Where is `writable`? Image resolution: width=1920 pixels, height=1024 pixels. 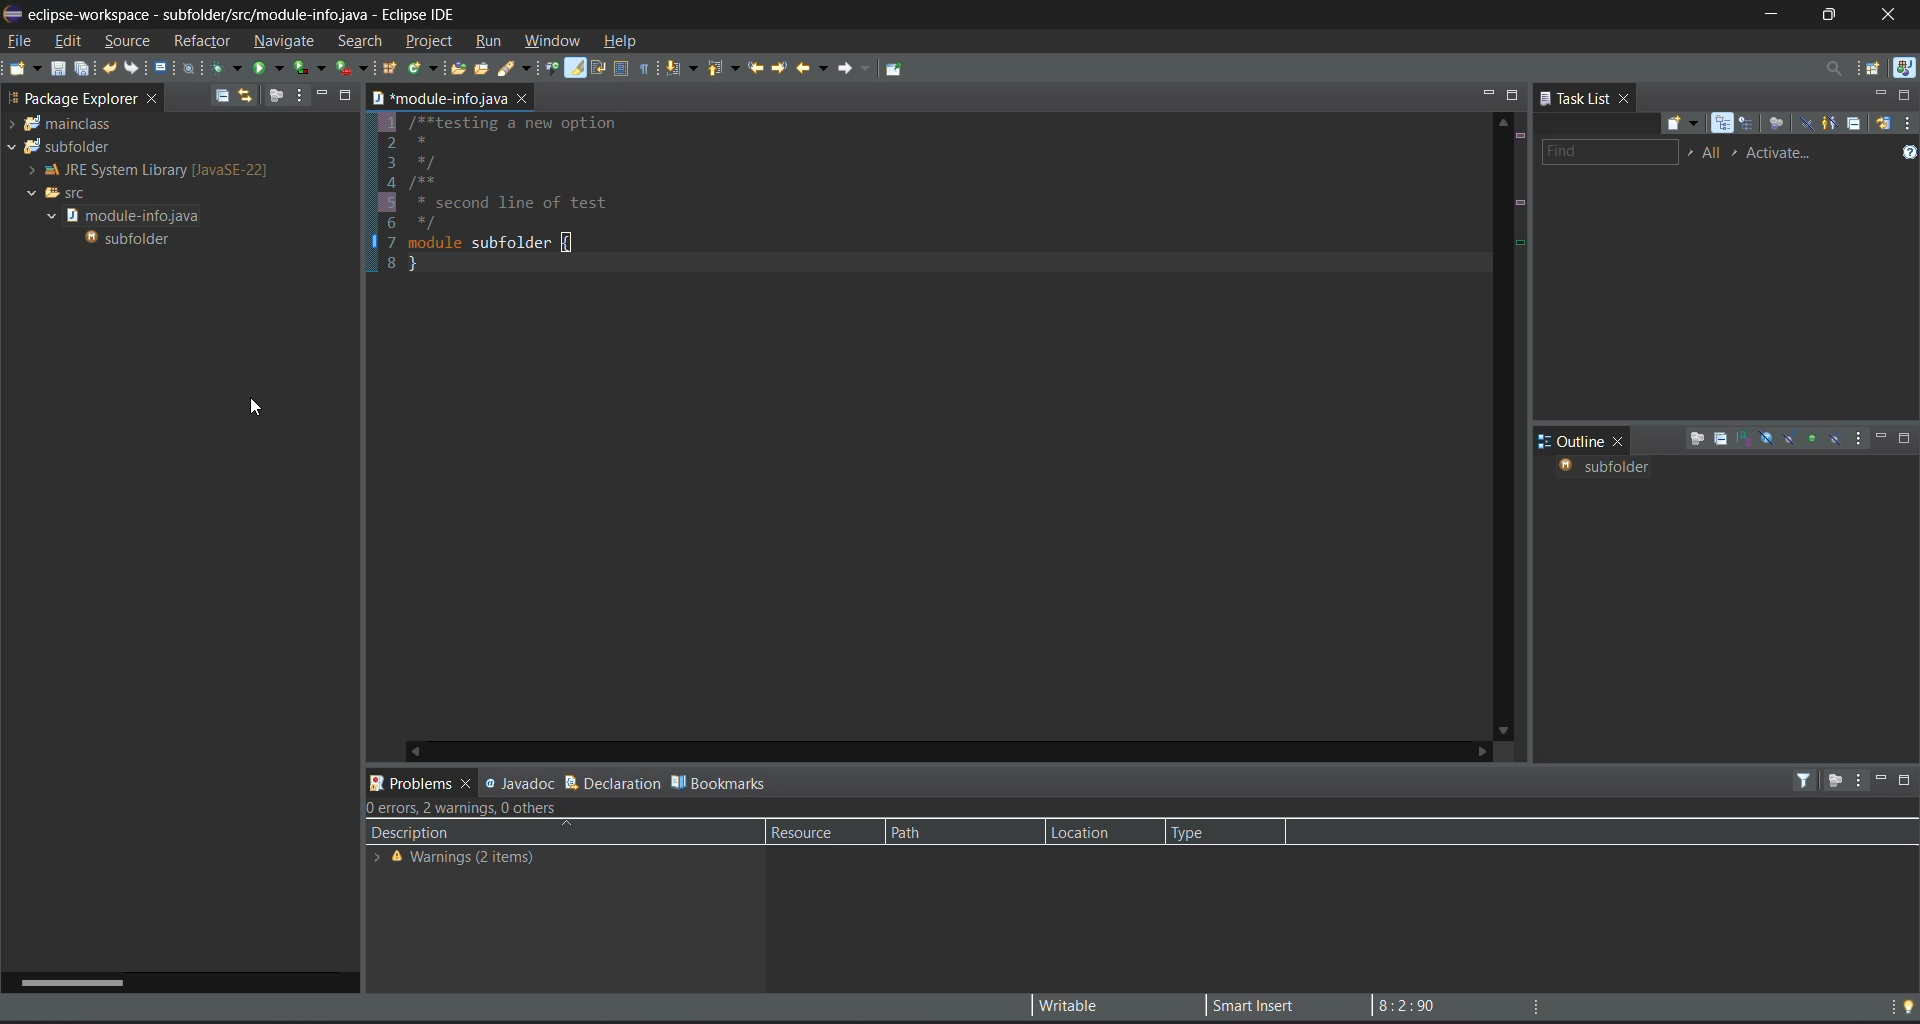
writable is located at coordinates (1075, 1006).